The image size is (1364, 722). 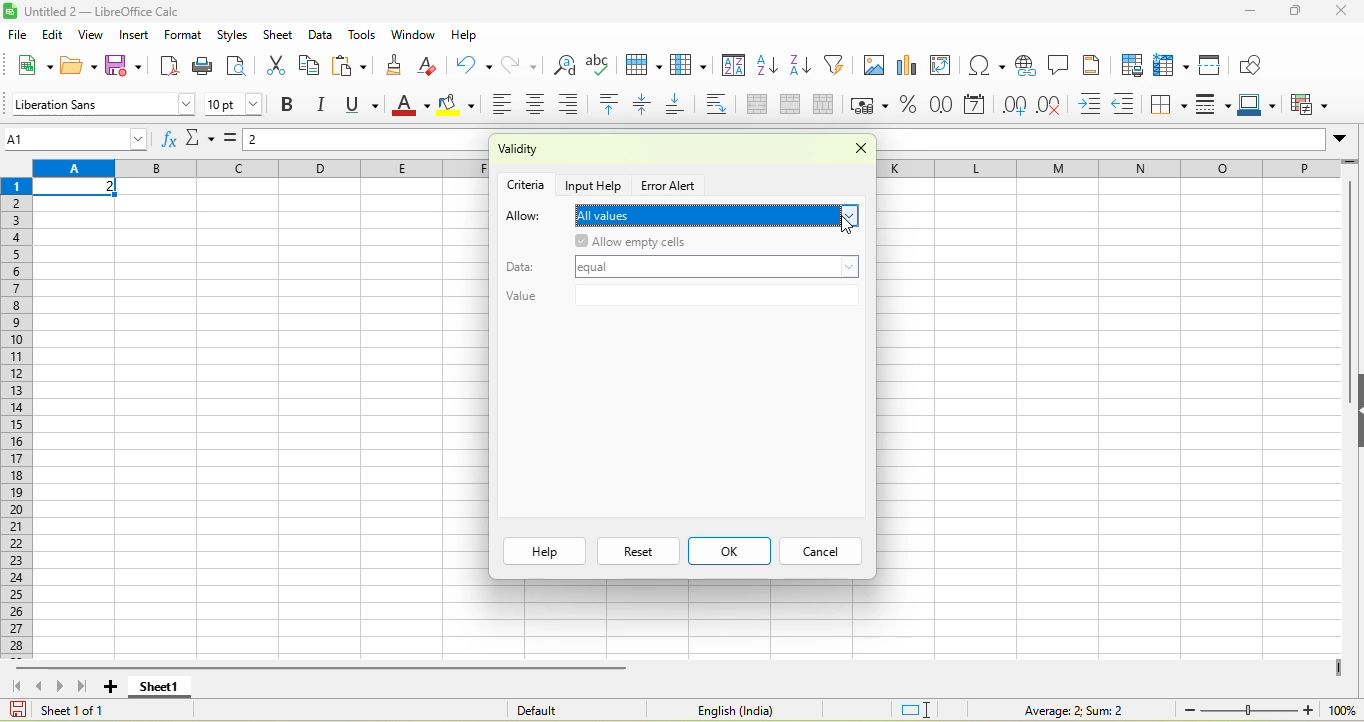 I want to click on vertical scroll bar, so click(x=1347, y=300).